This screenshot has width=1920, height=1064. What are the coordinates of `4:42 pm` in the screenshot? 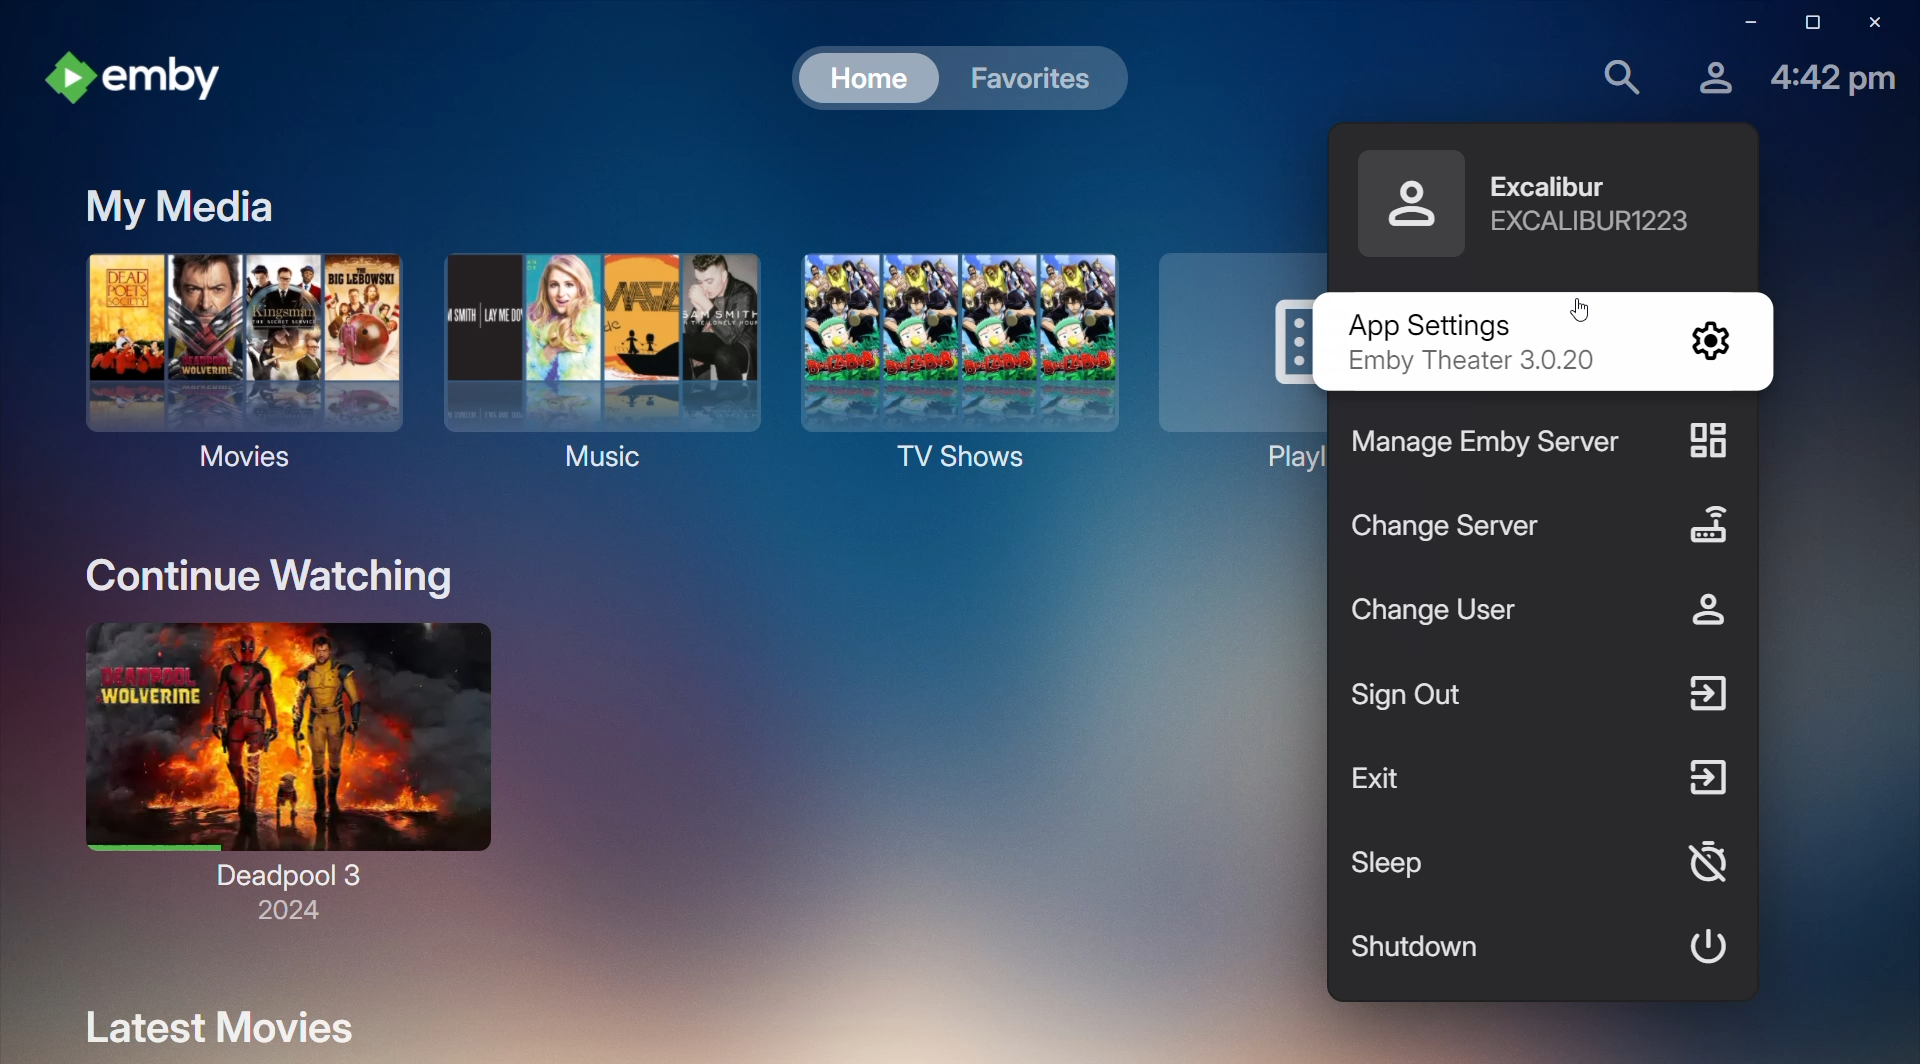 It's located at (1833, 84).